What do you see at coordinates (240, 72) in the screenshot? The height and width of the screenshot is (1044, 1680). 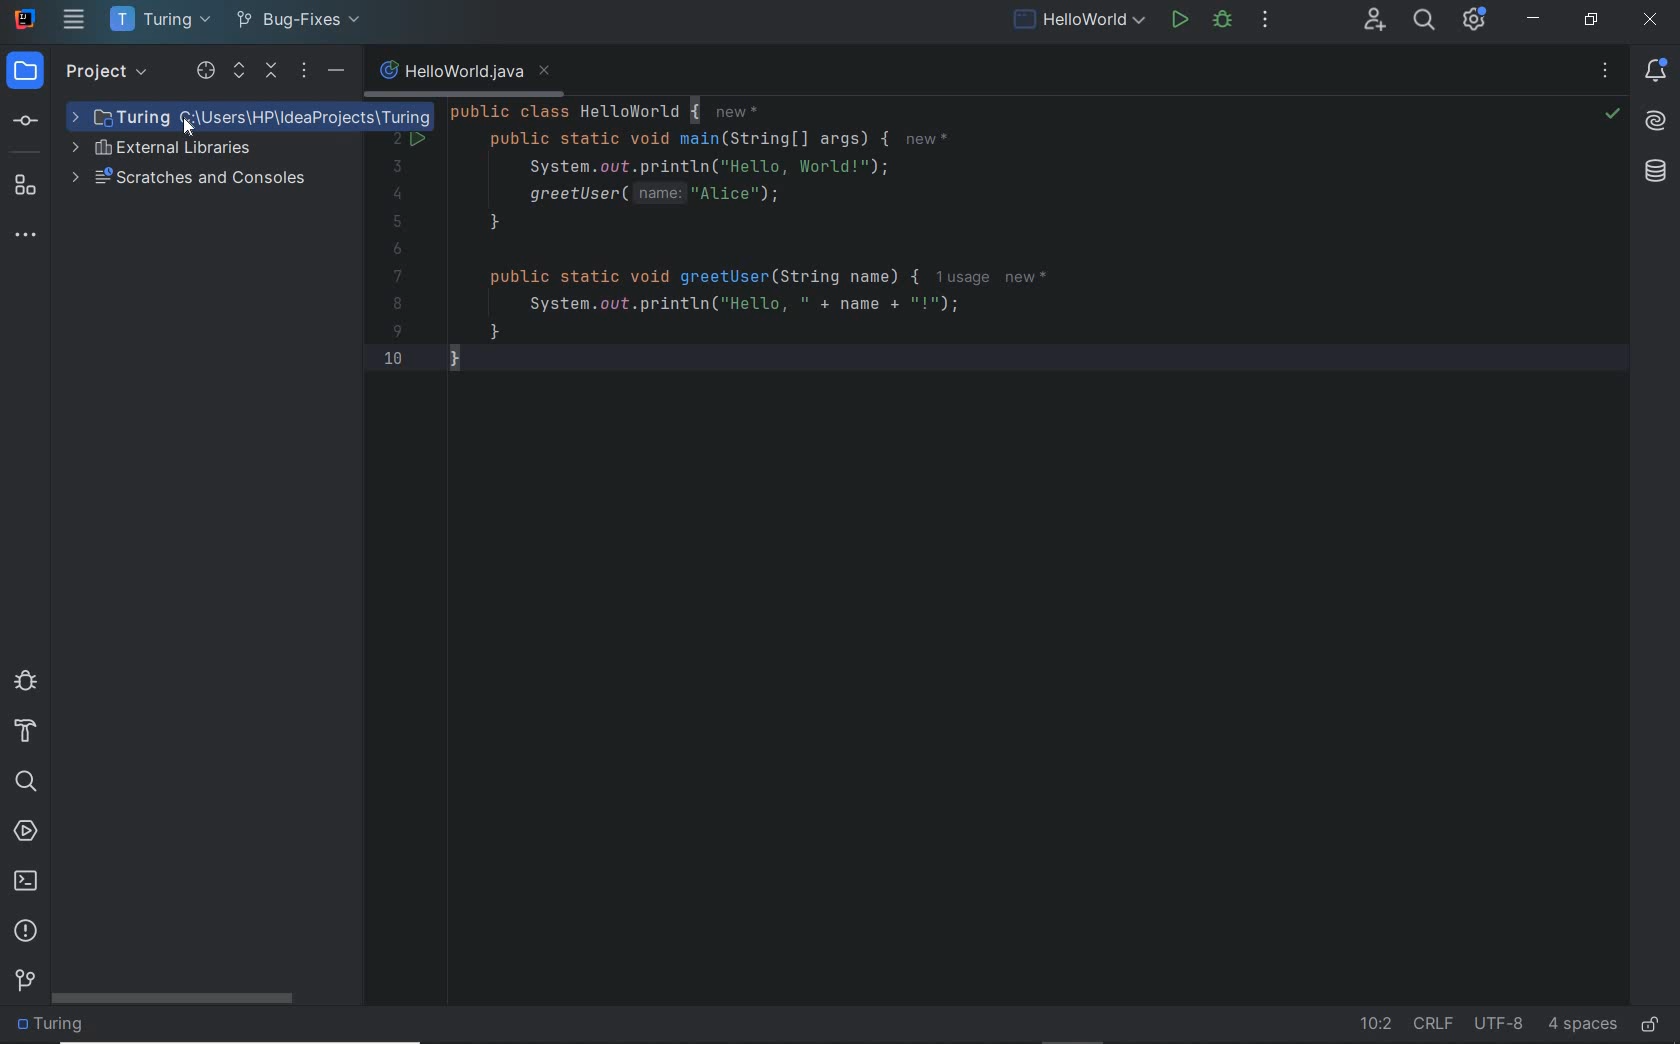 I see `expand` at bounding box center [240, 72].